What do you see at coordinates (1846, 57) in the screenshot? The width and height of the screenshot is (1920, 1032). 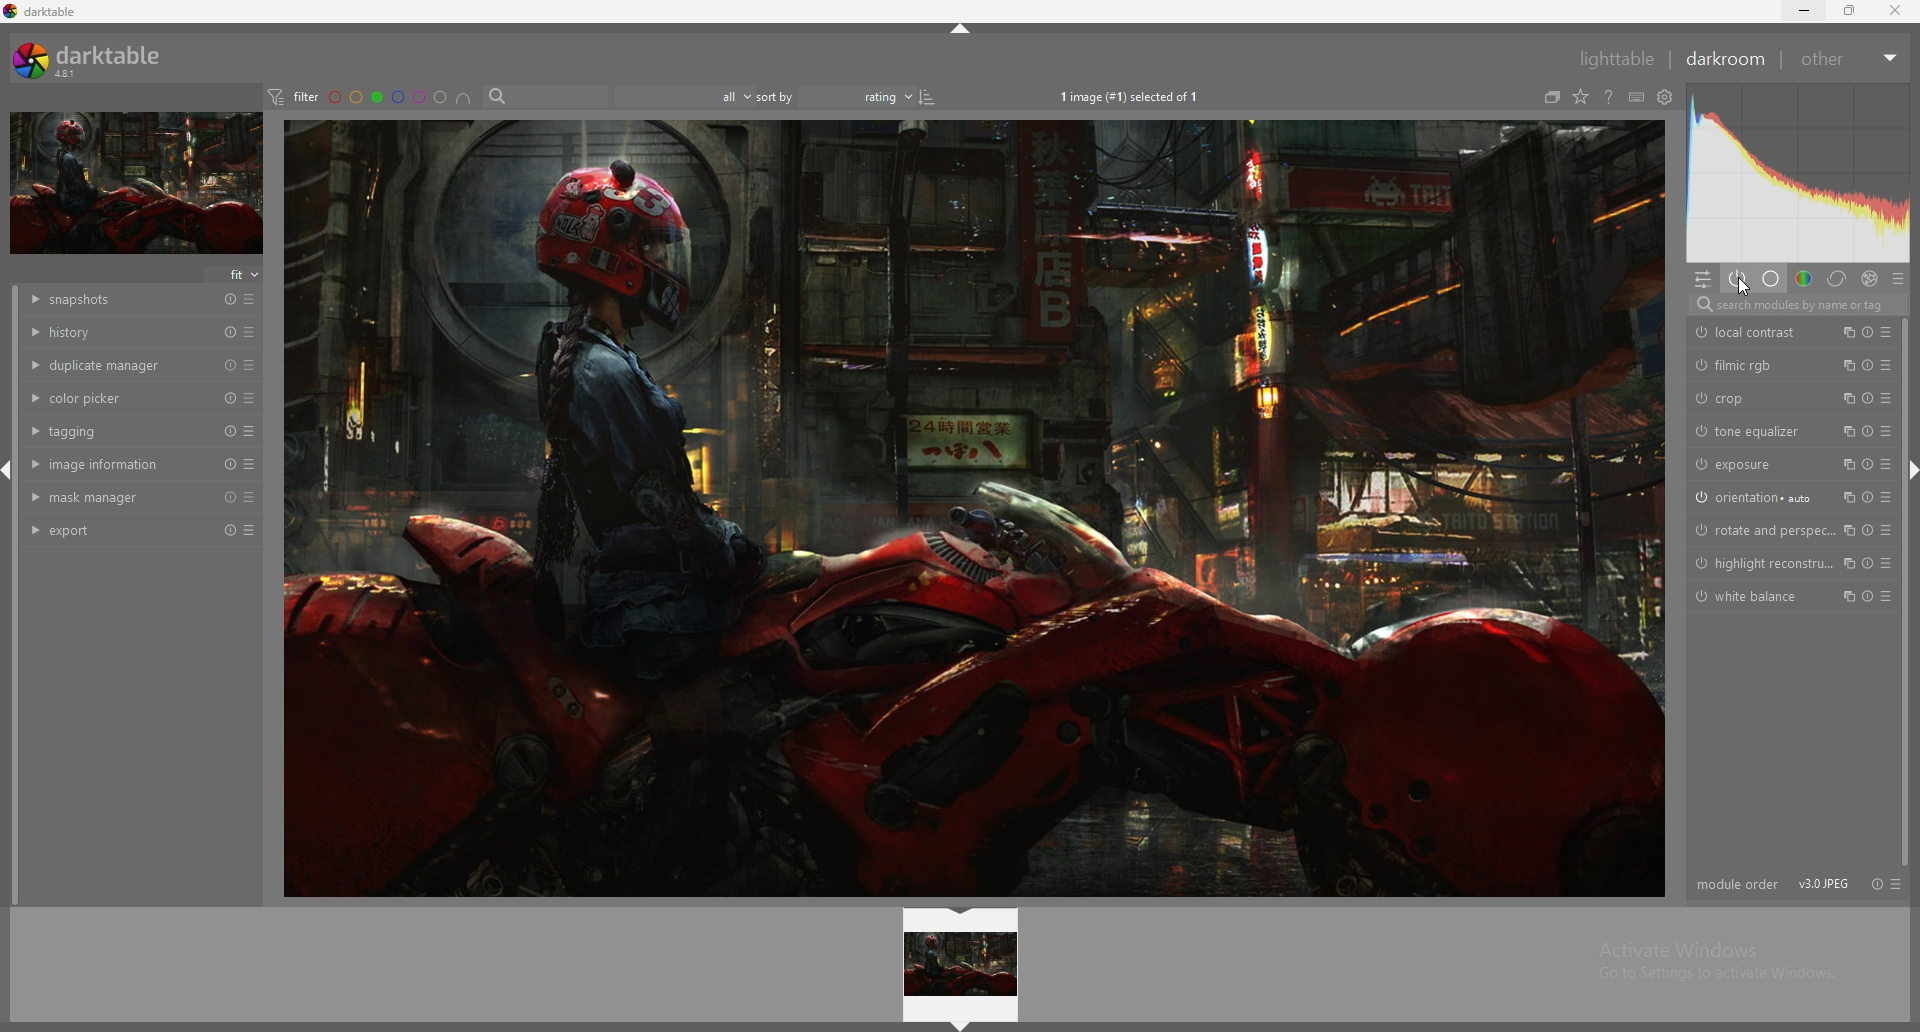 I see `other` at bounding box center [1846, 57].